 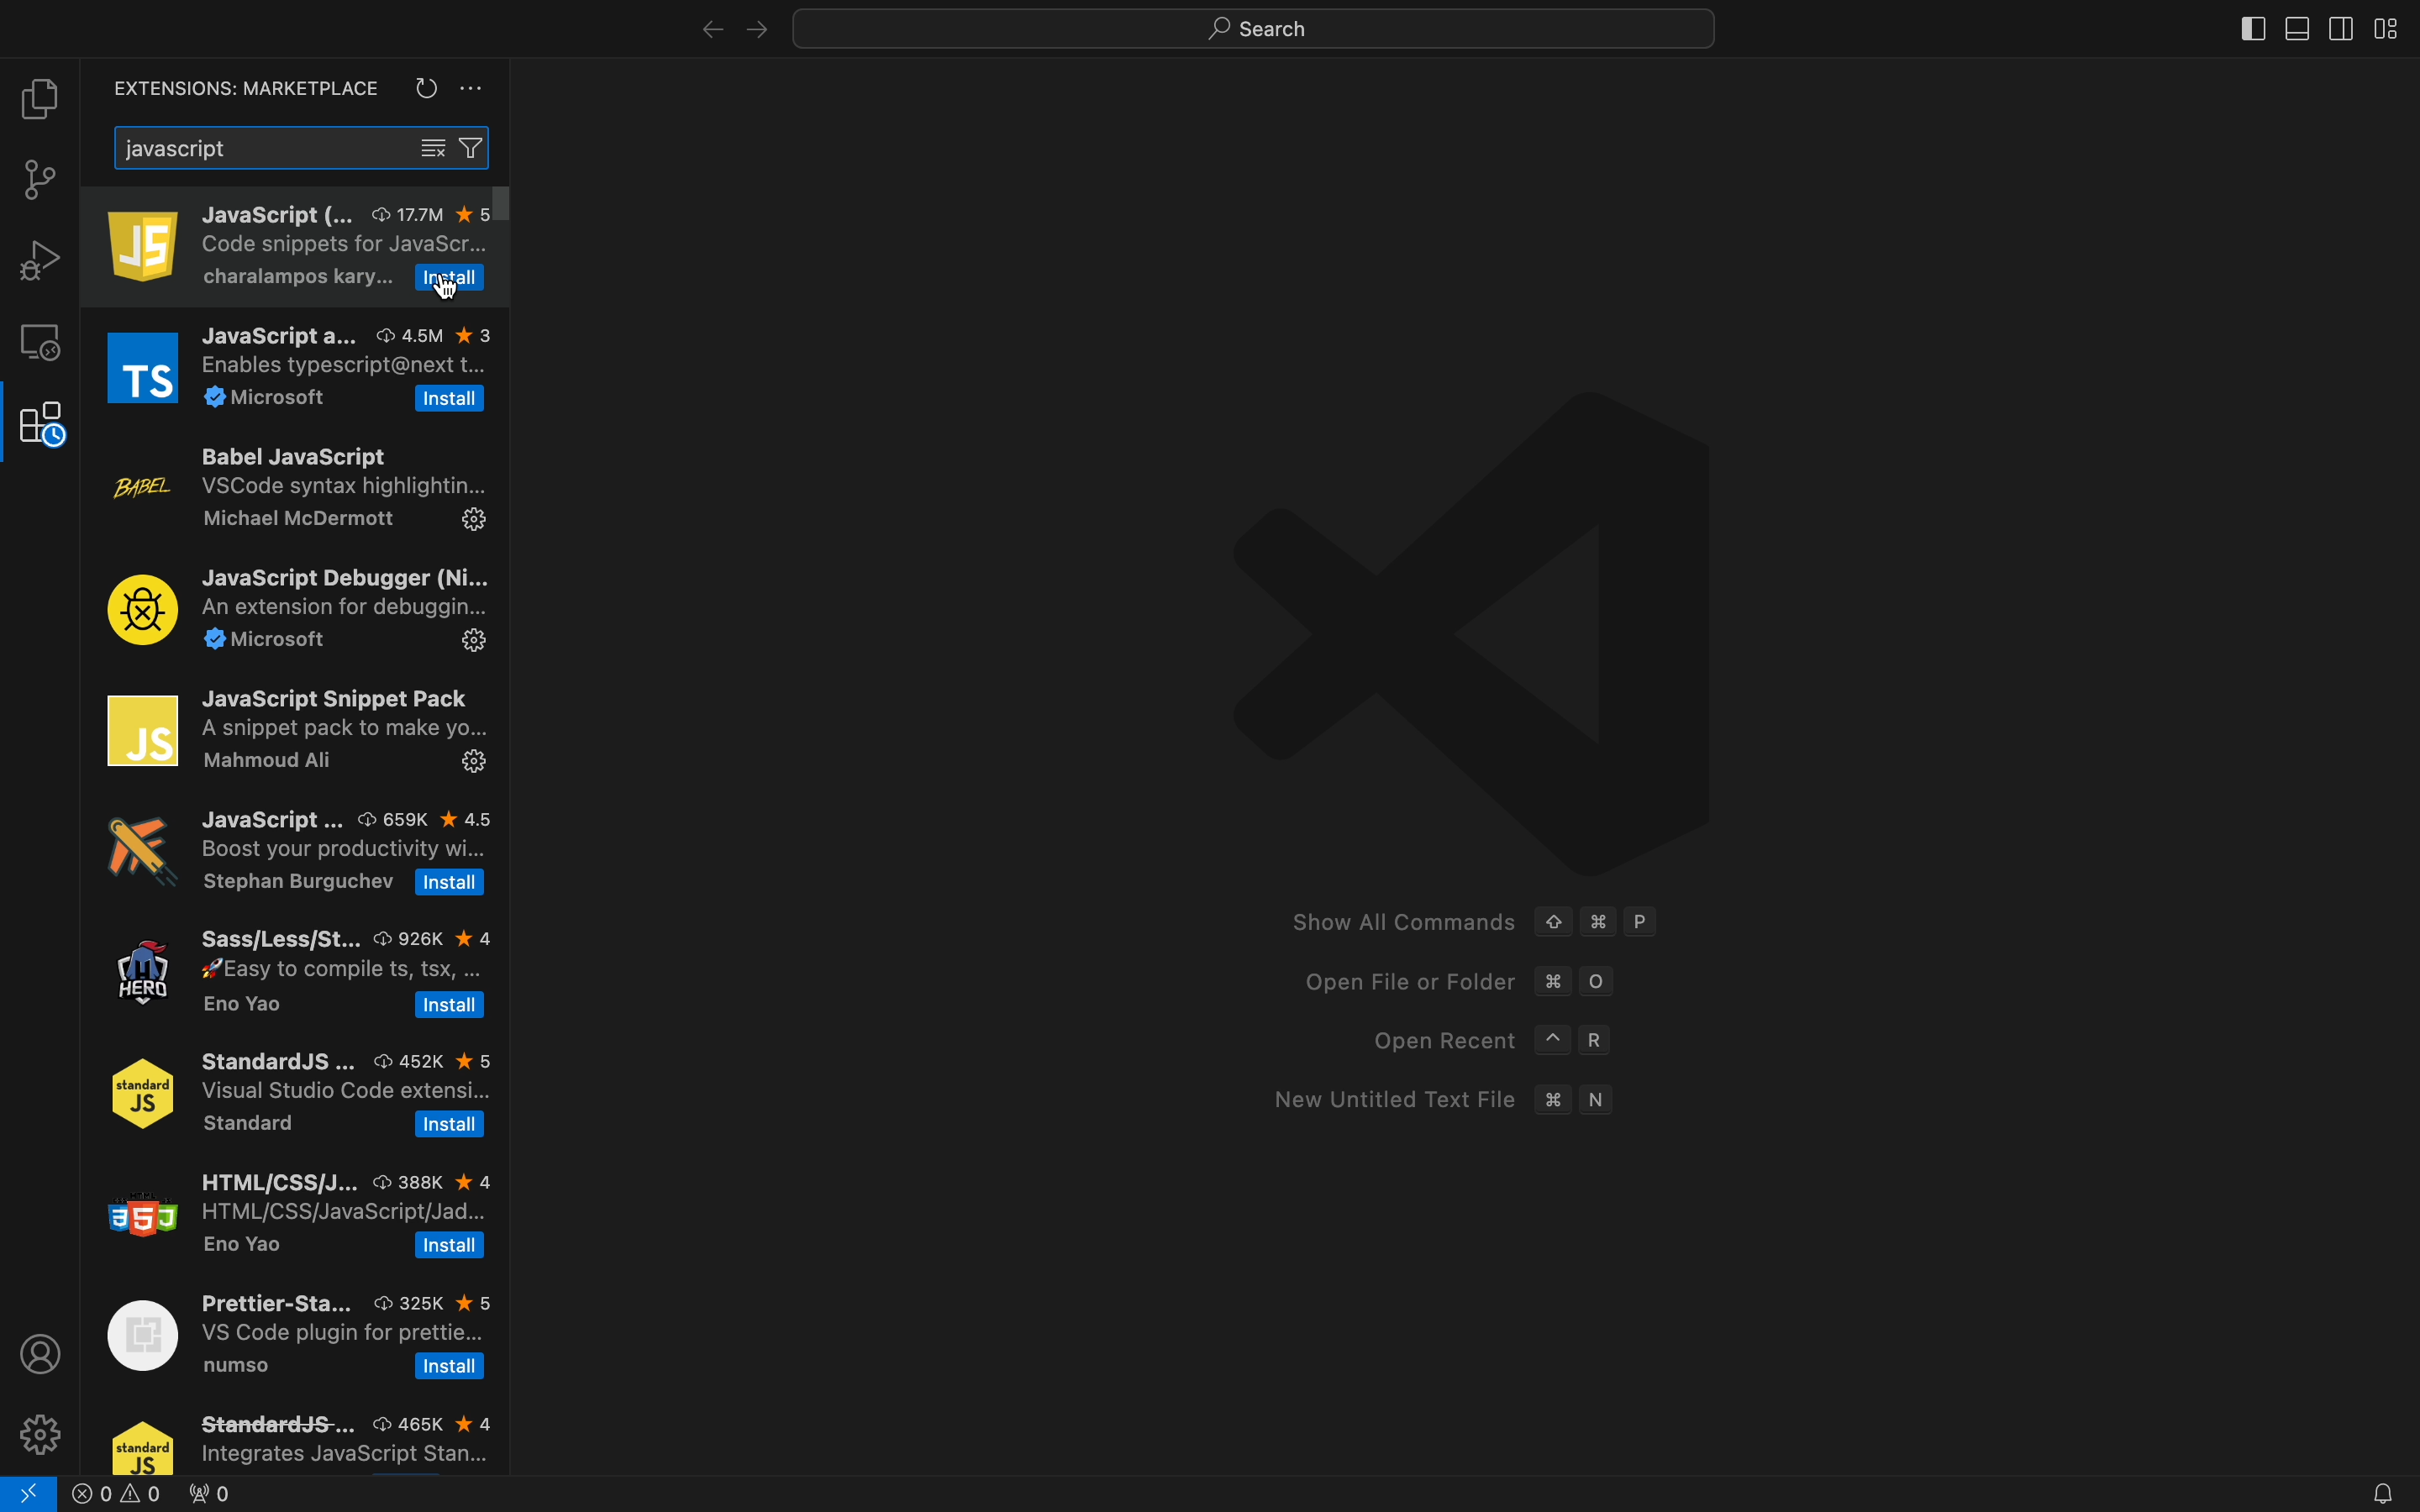 I want to click on settings, so click(x=43, y=1431).